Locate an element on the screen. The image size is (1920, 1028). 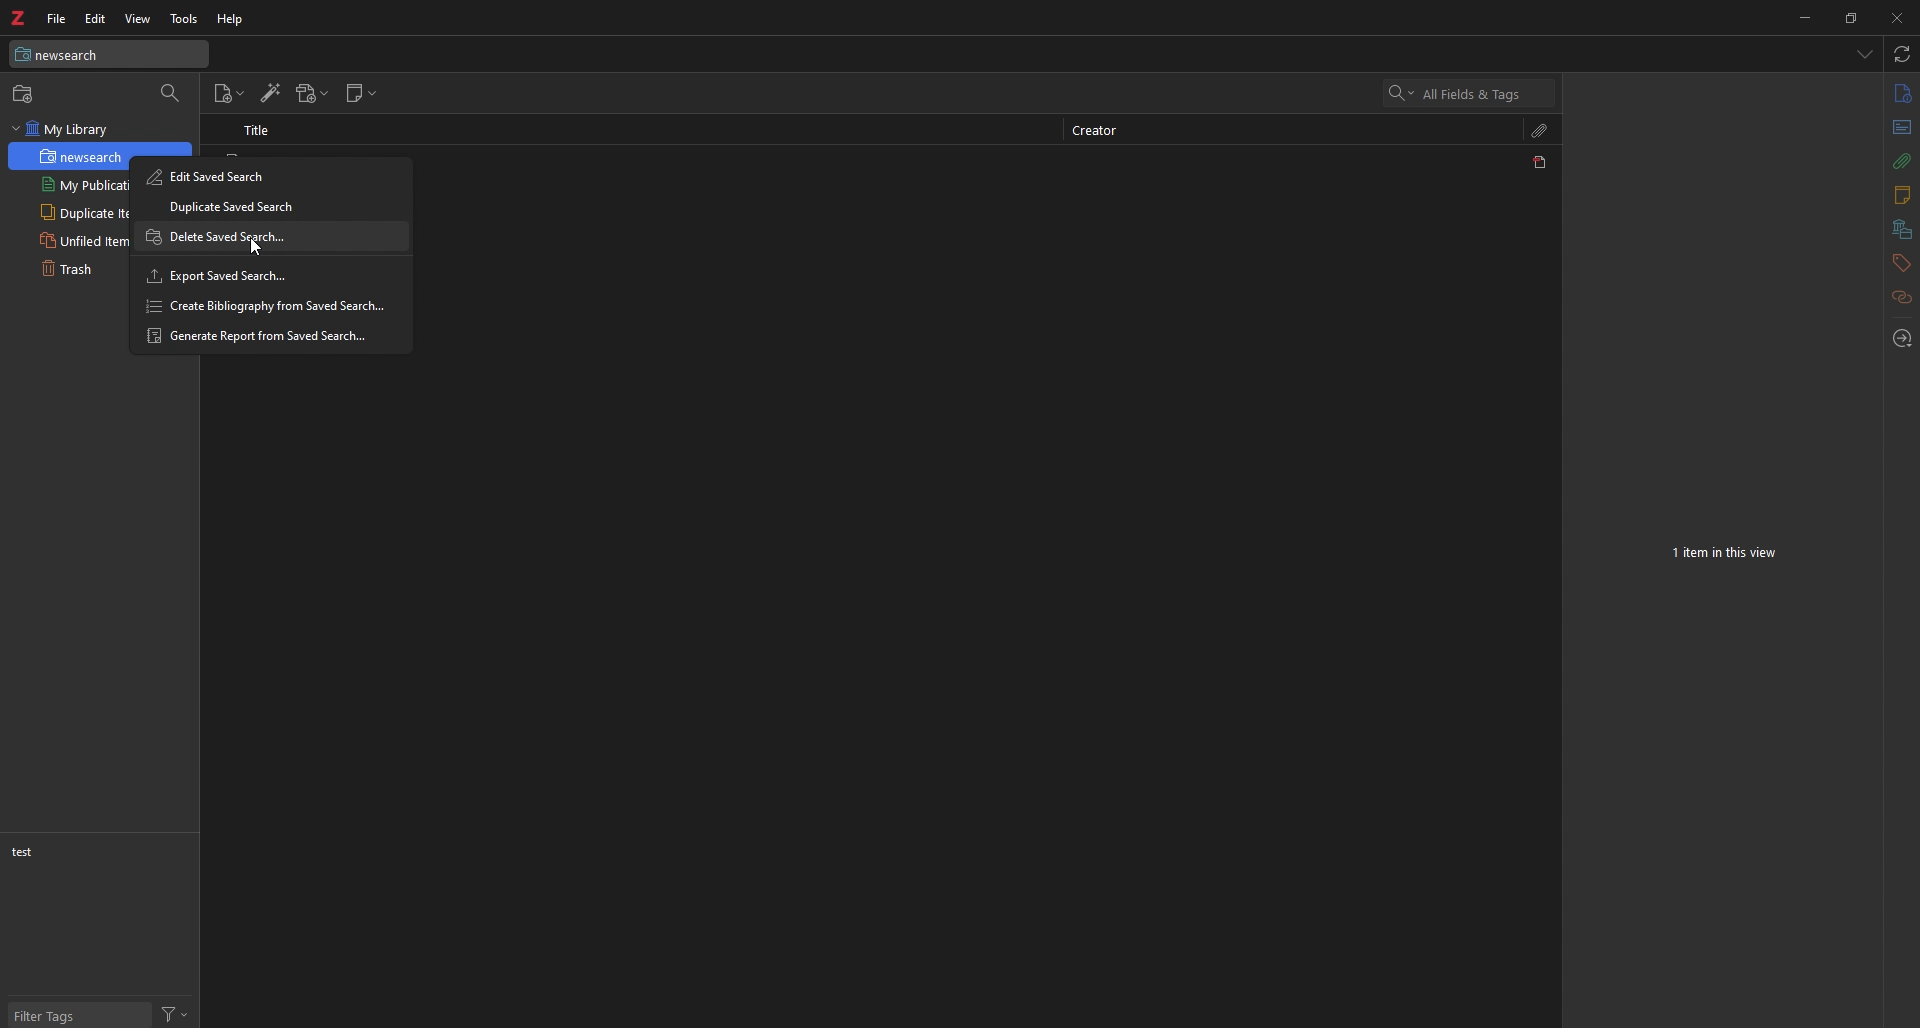
New item is located at coordinates (226, 94).